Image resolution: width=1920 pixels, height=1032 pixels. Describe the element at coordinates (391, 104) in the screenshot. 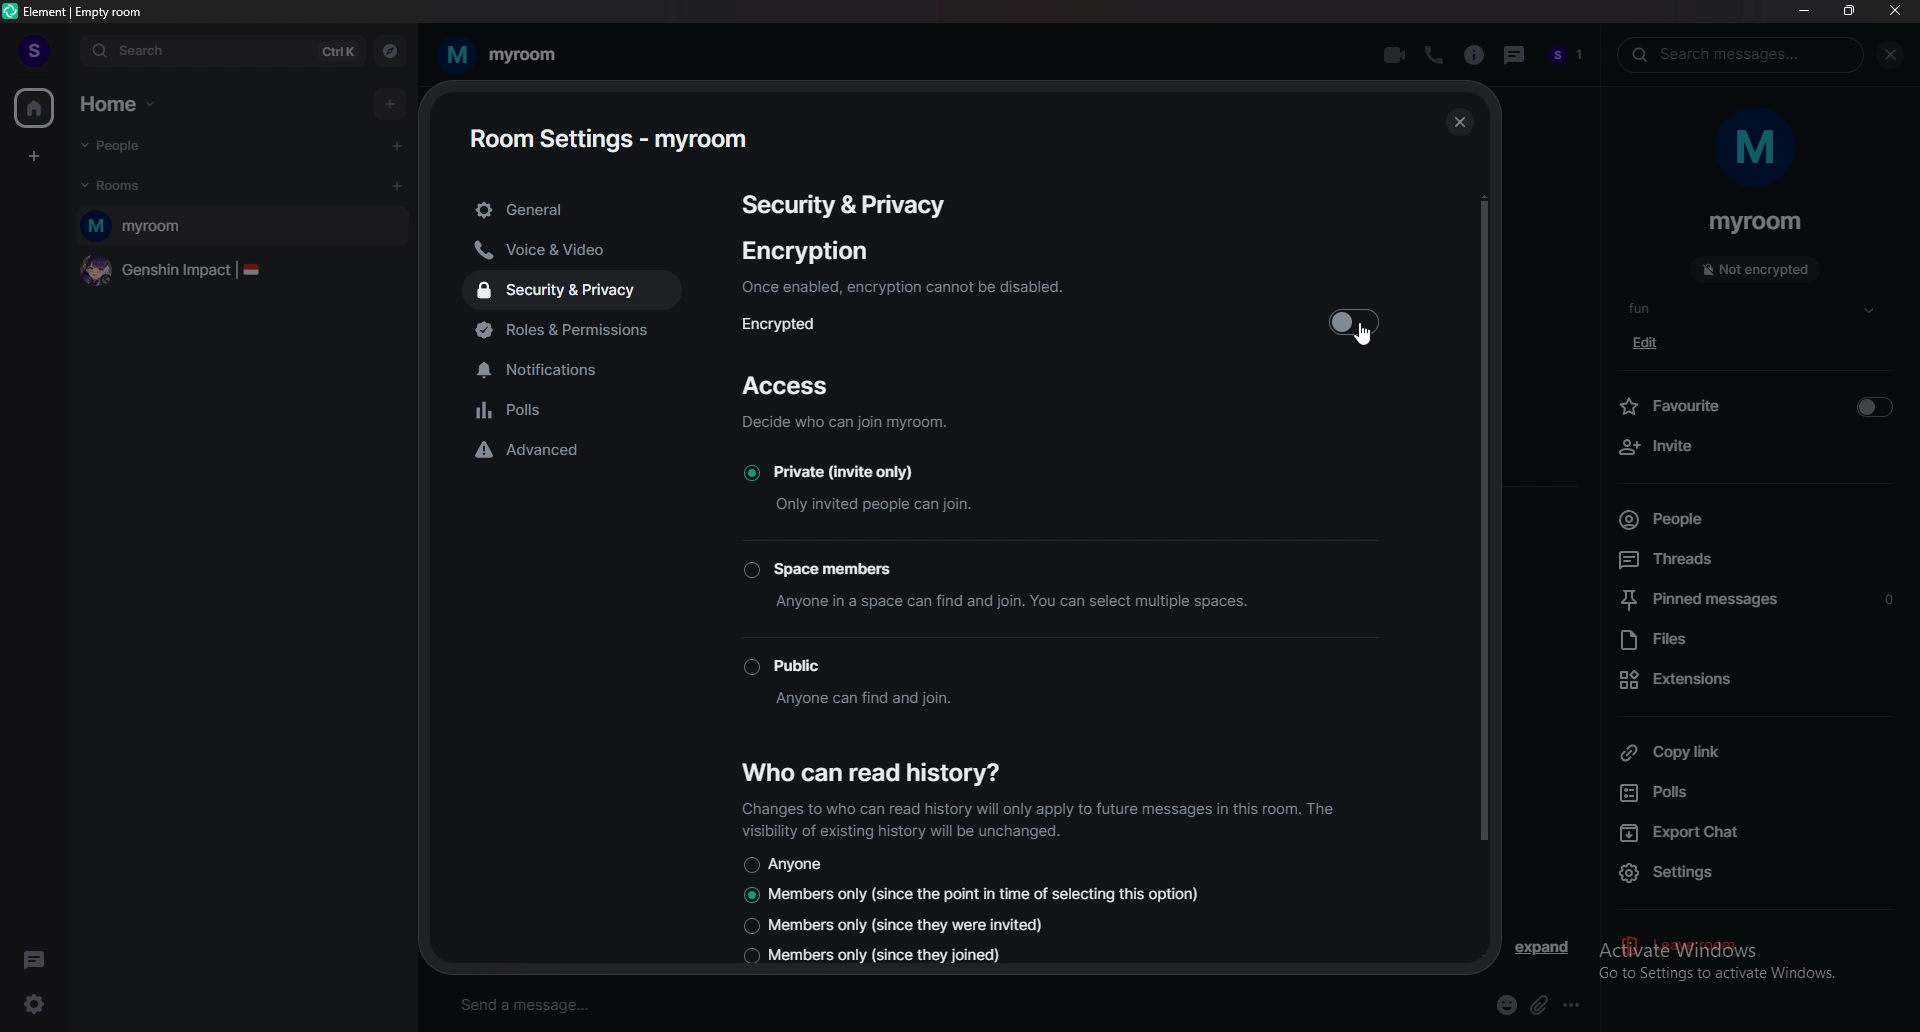

I see `add` at that location.